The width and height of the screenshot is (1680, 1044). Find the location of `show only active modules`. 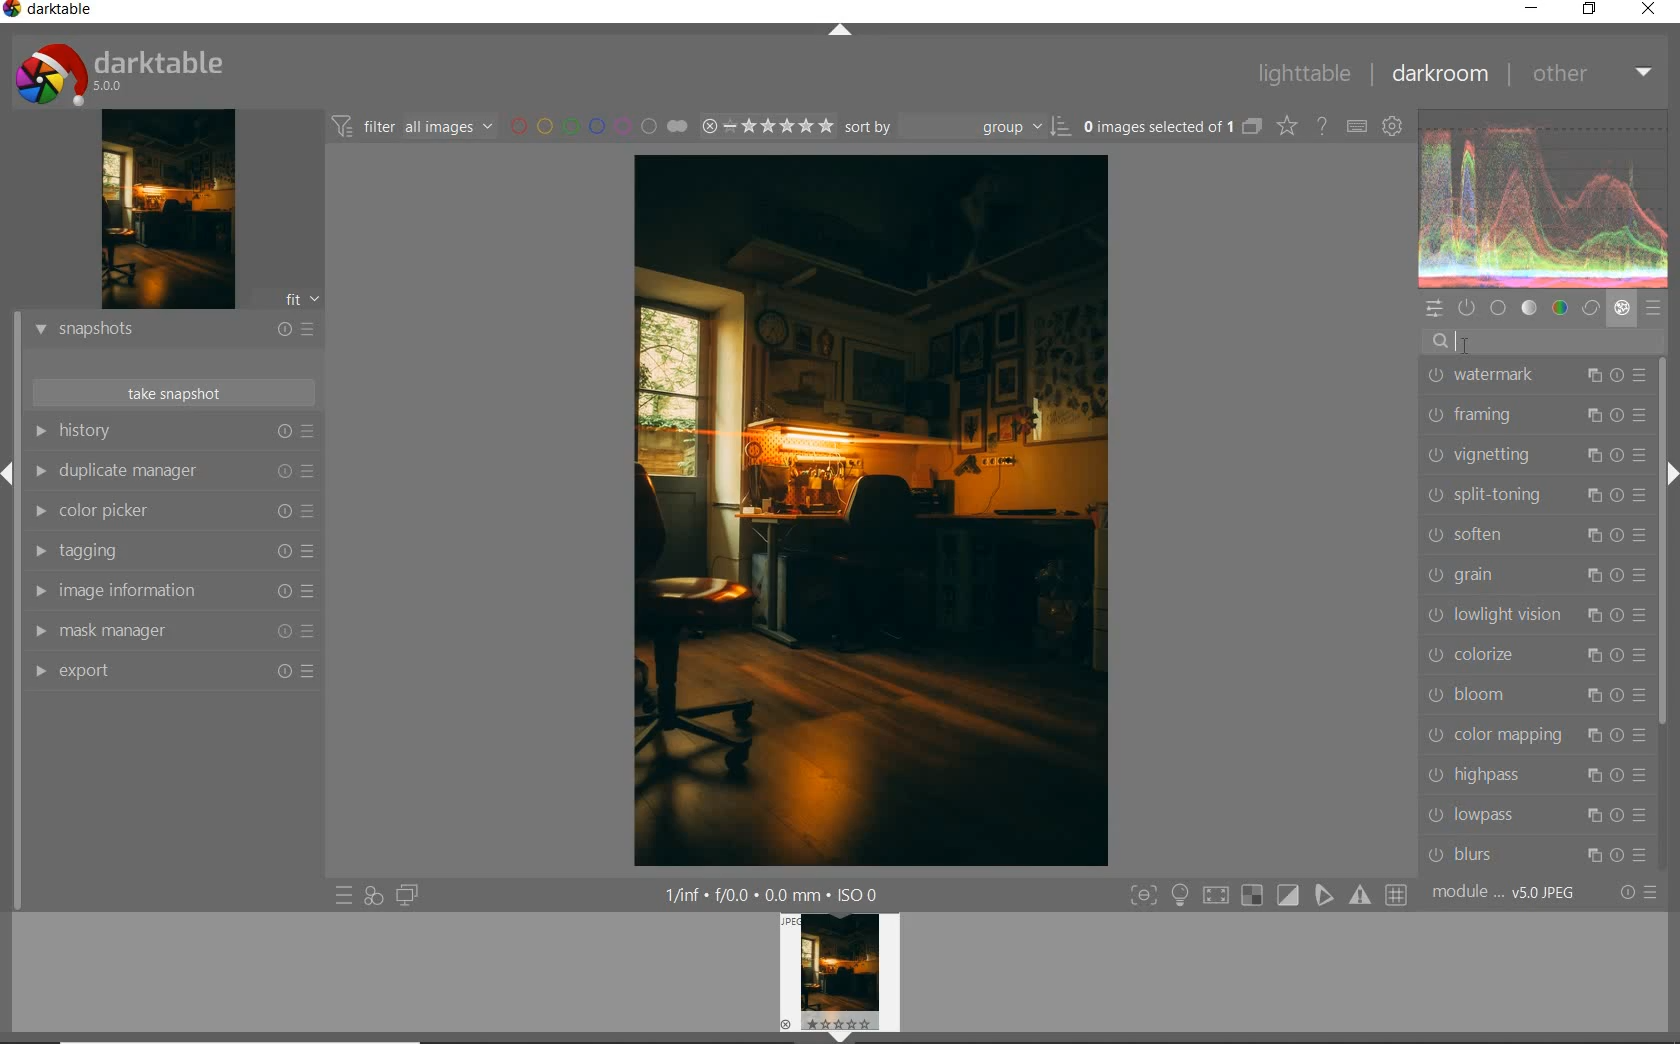

show only active modules is located at coordinates (1466, 307).